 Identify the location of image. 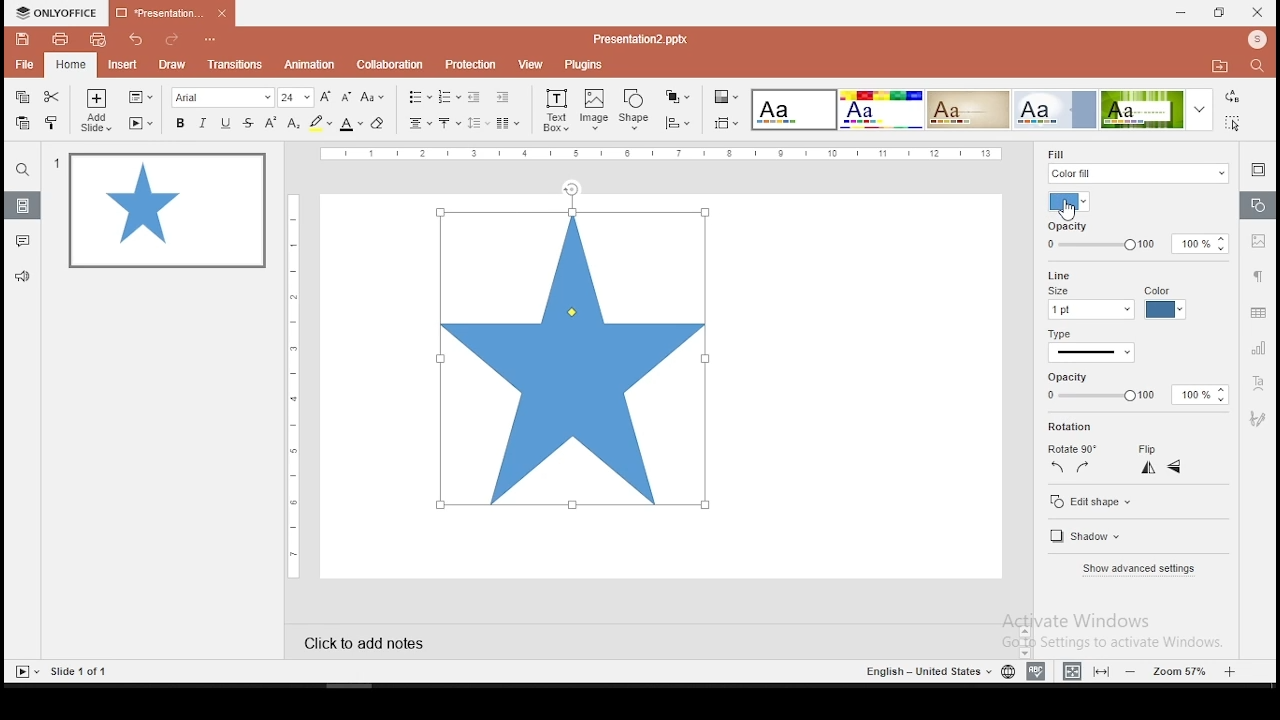
(595, 109).